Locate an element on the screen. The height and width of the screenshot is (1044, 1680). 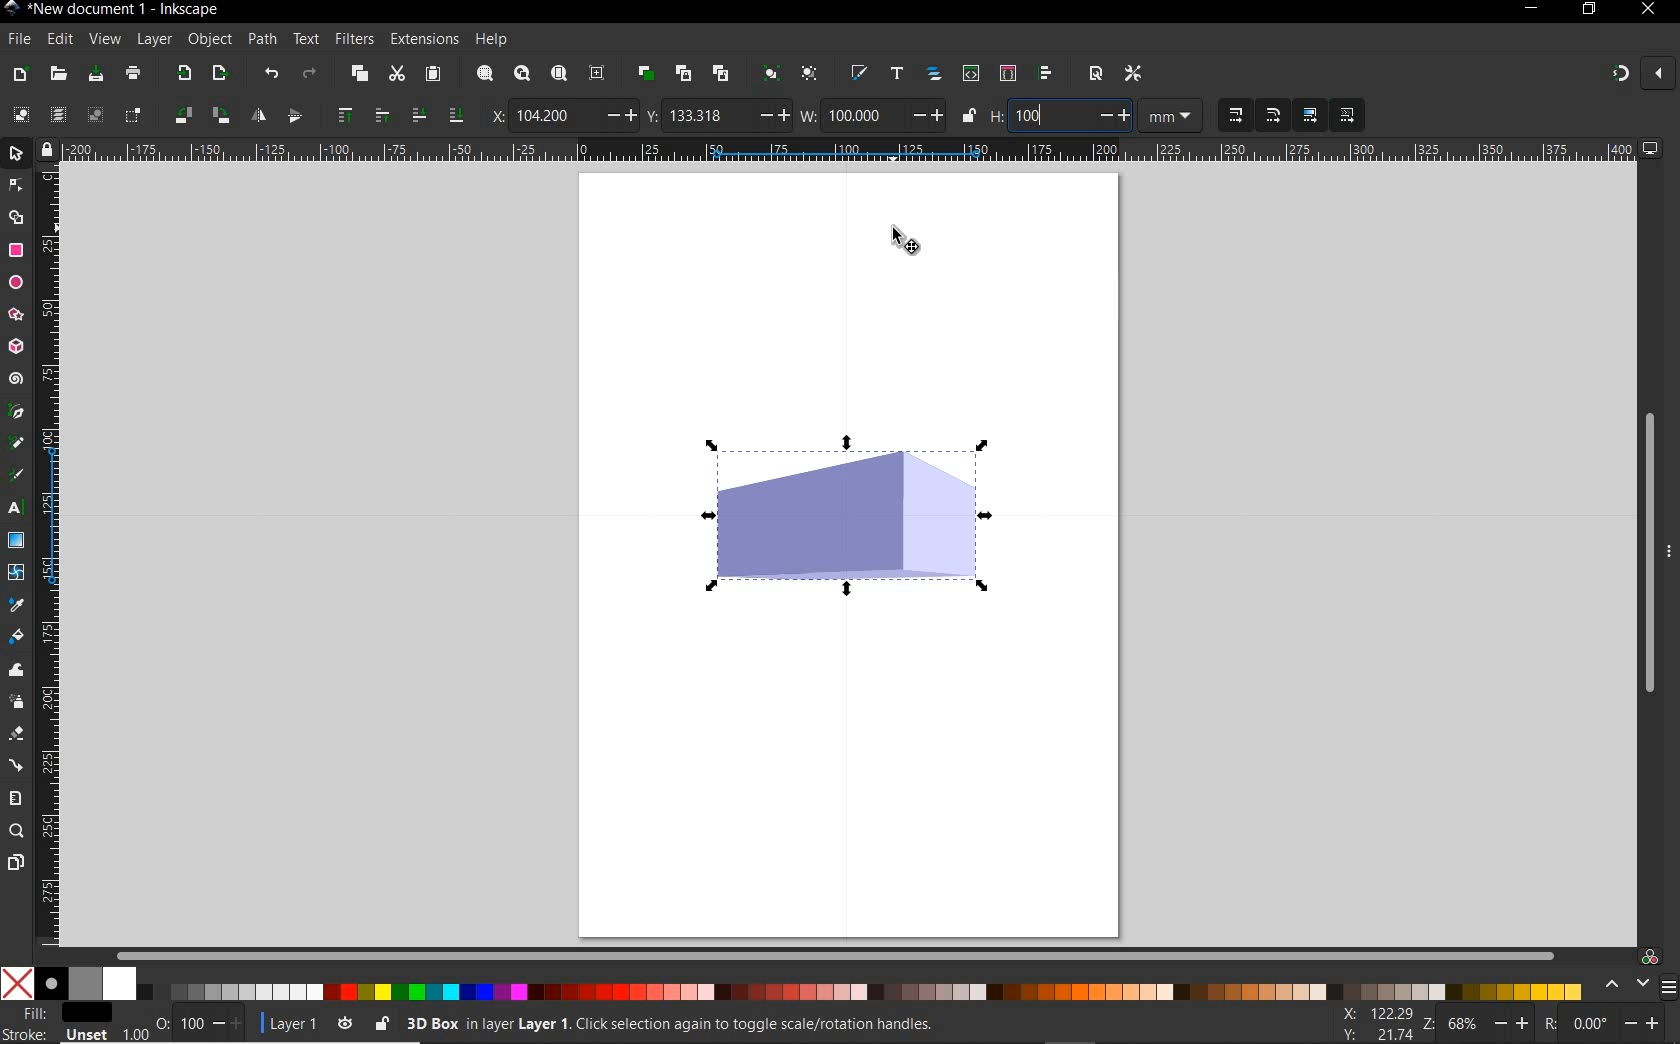
68 is located at coordinates (1465, 1026).